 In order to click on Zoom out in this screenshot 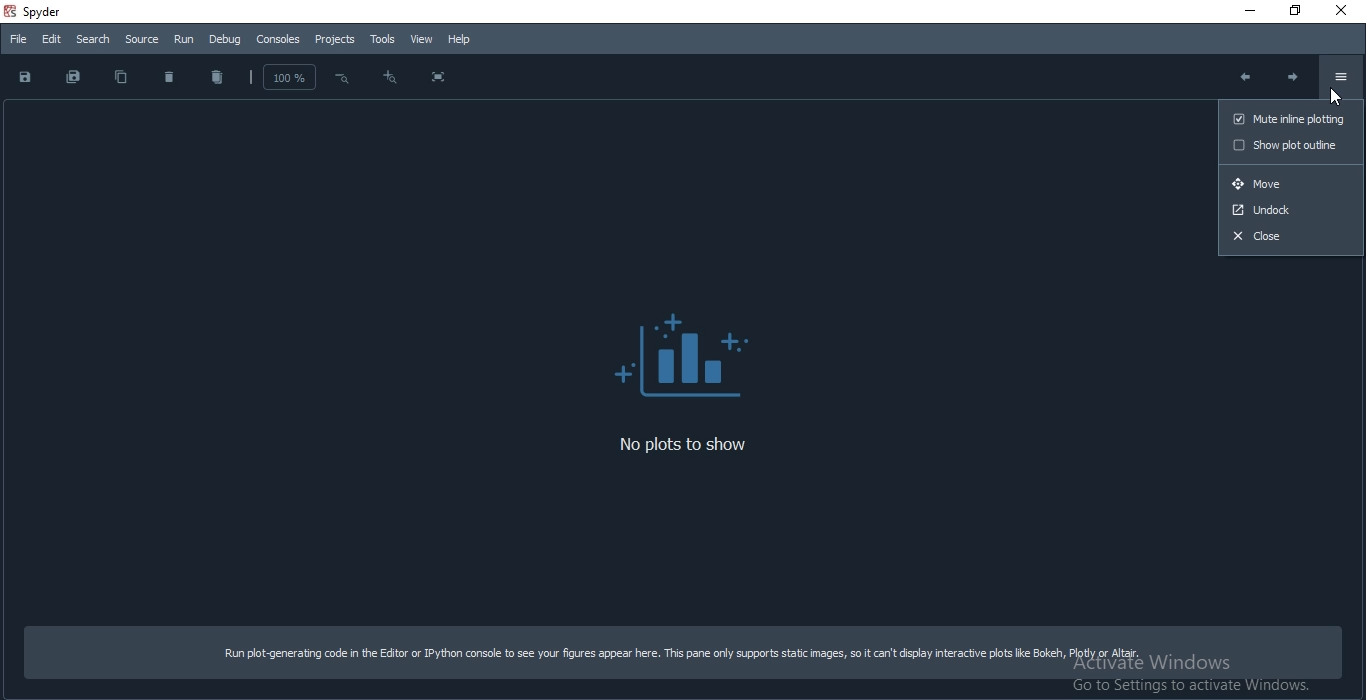, I will do `click(389, 80)`.